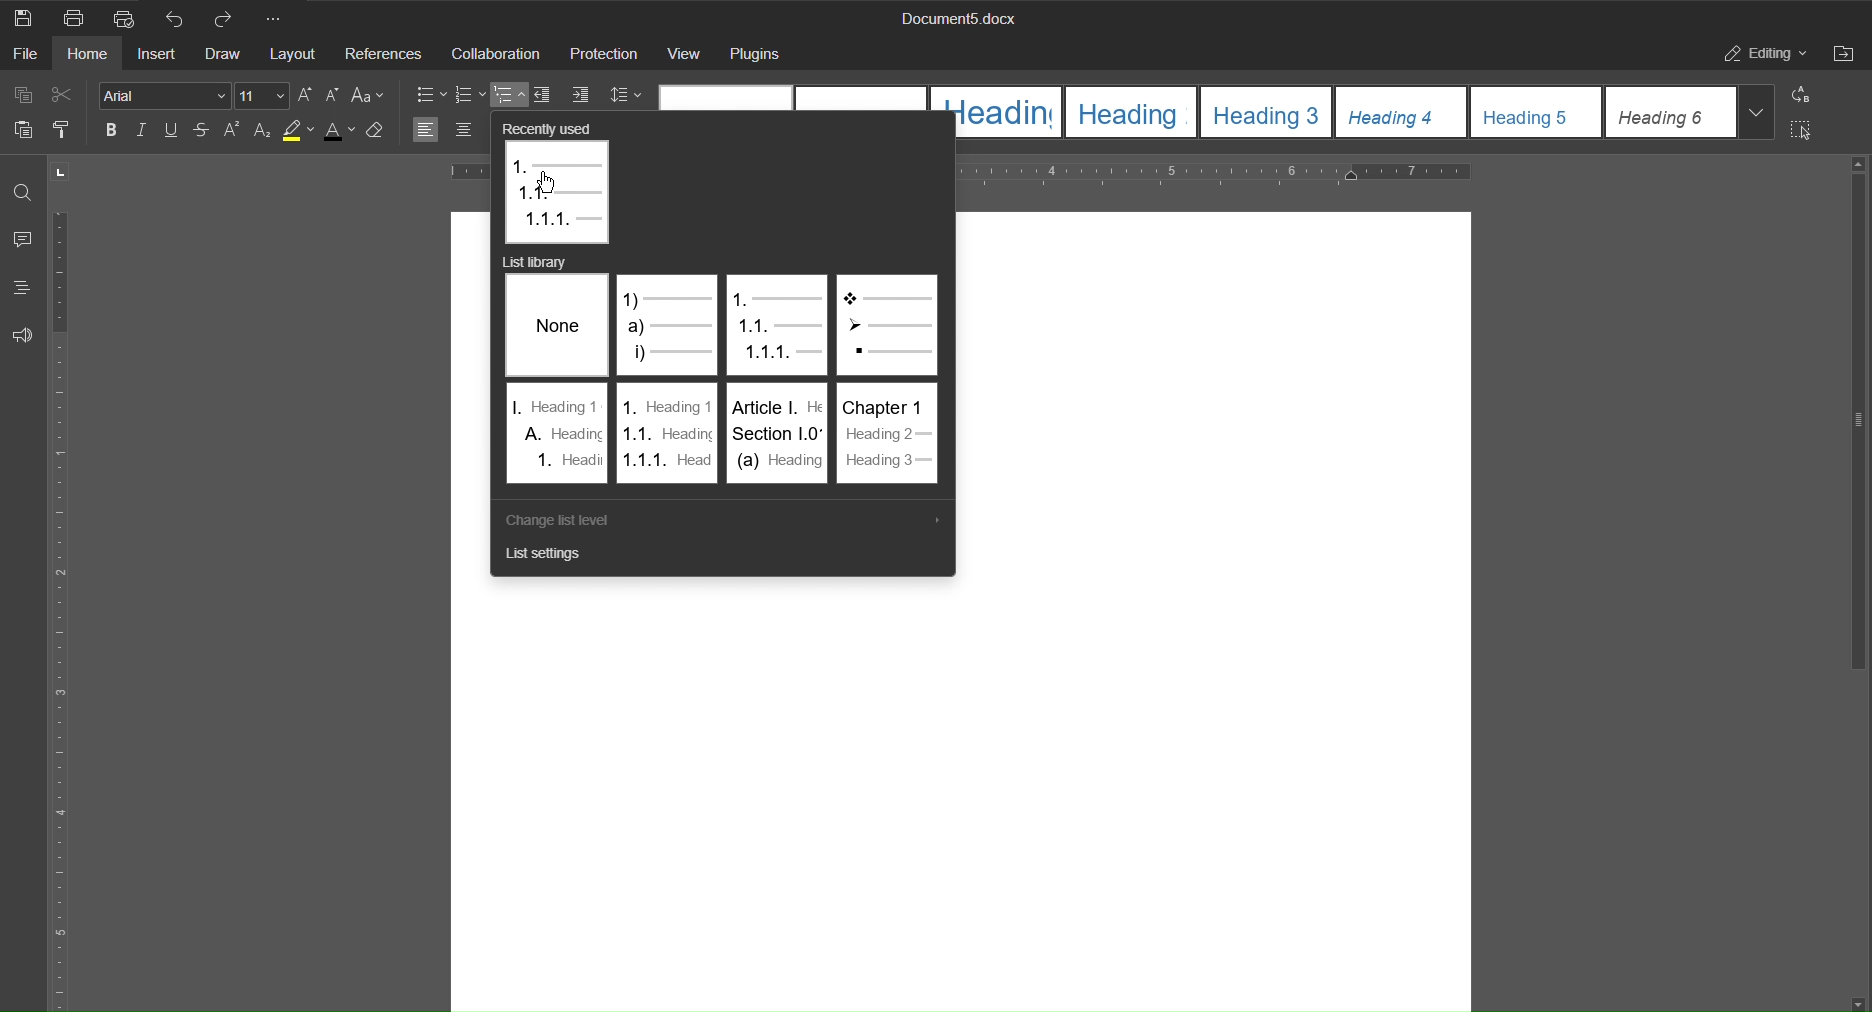 This screenshot has width=1872, height=1012. I want to click on Headings, so click(21, 286).